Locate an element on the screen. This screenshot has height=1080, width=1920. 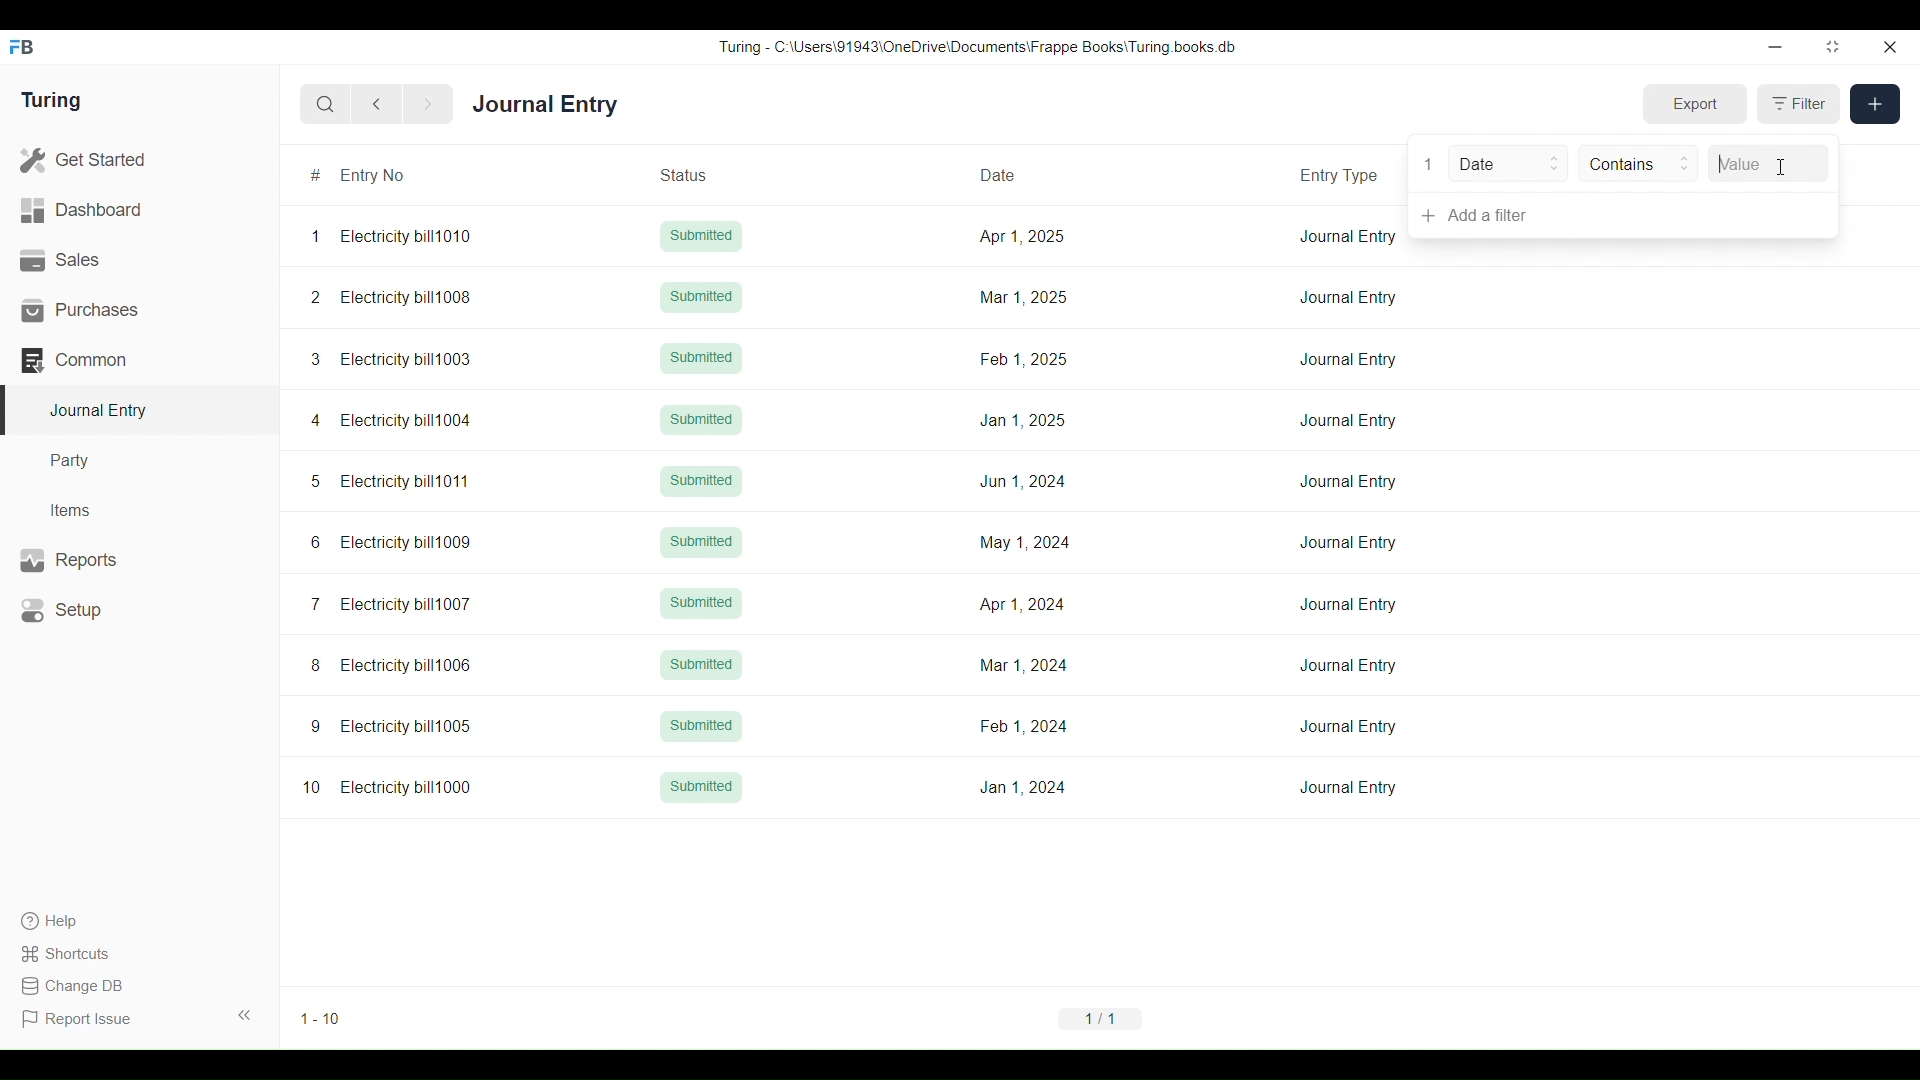
Submitted is located at coordinates (702, 543).